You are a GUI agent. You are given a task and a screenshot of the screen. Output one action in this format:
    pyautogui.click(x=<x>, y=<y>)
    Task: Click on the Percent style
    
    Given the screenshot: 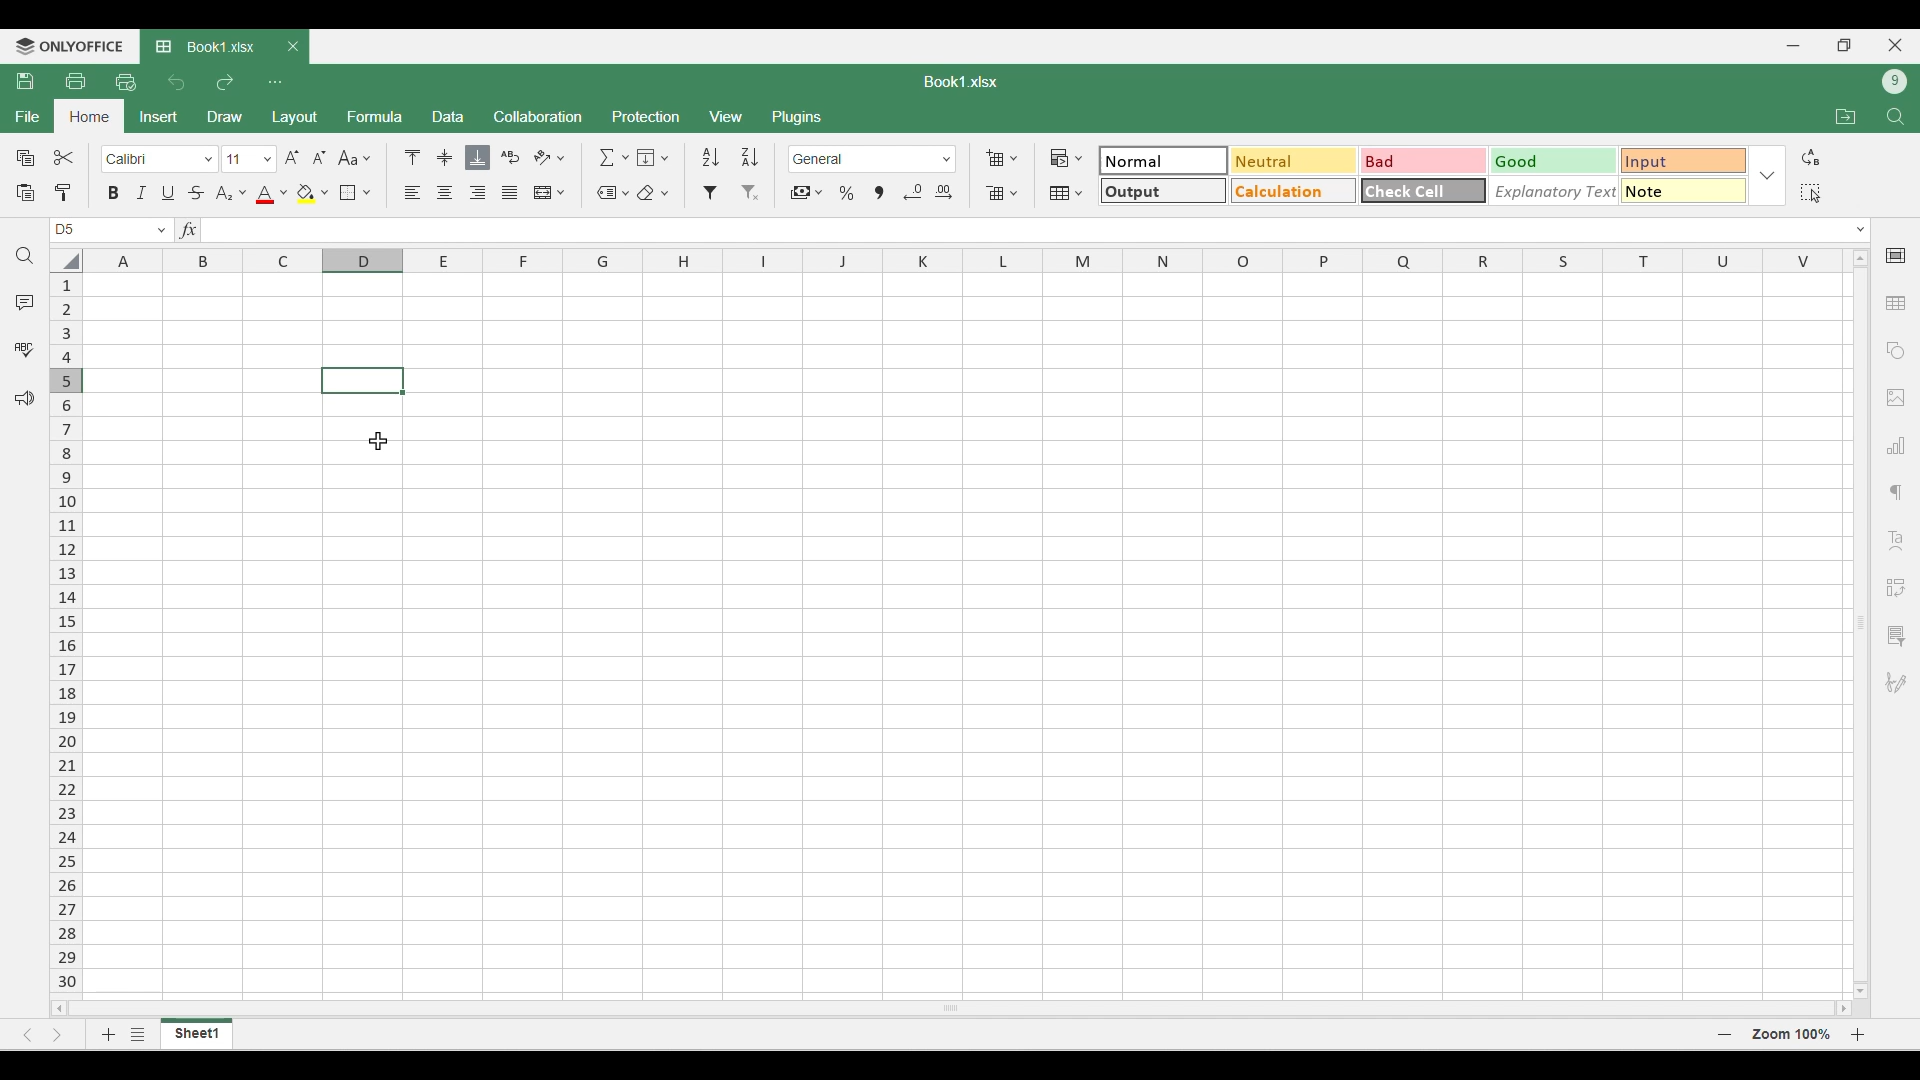 What is the action you would take?
    pyautogui.click(x=846, y=193)
    